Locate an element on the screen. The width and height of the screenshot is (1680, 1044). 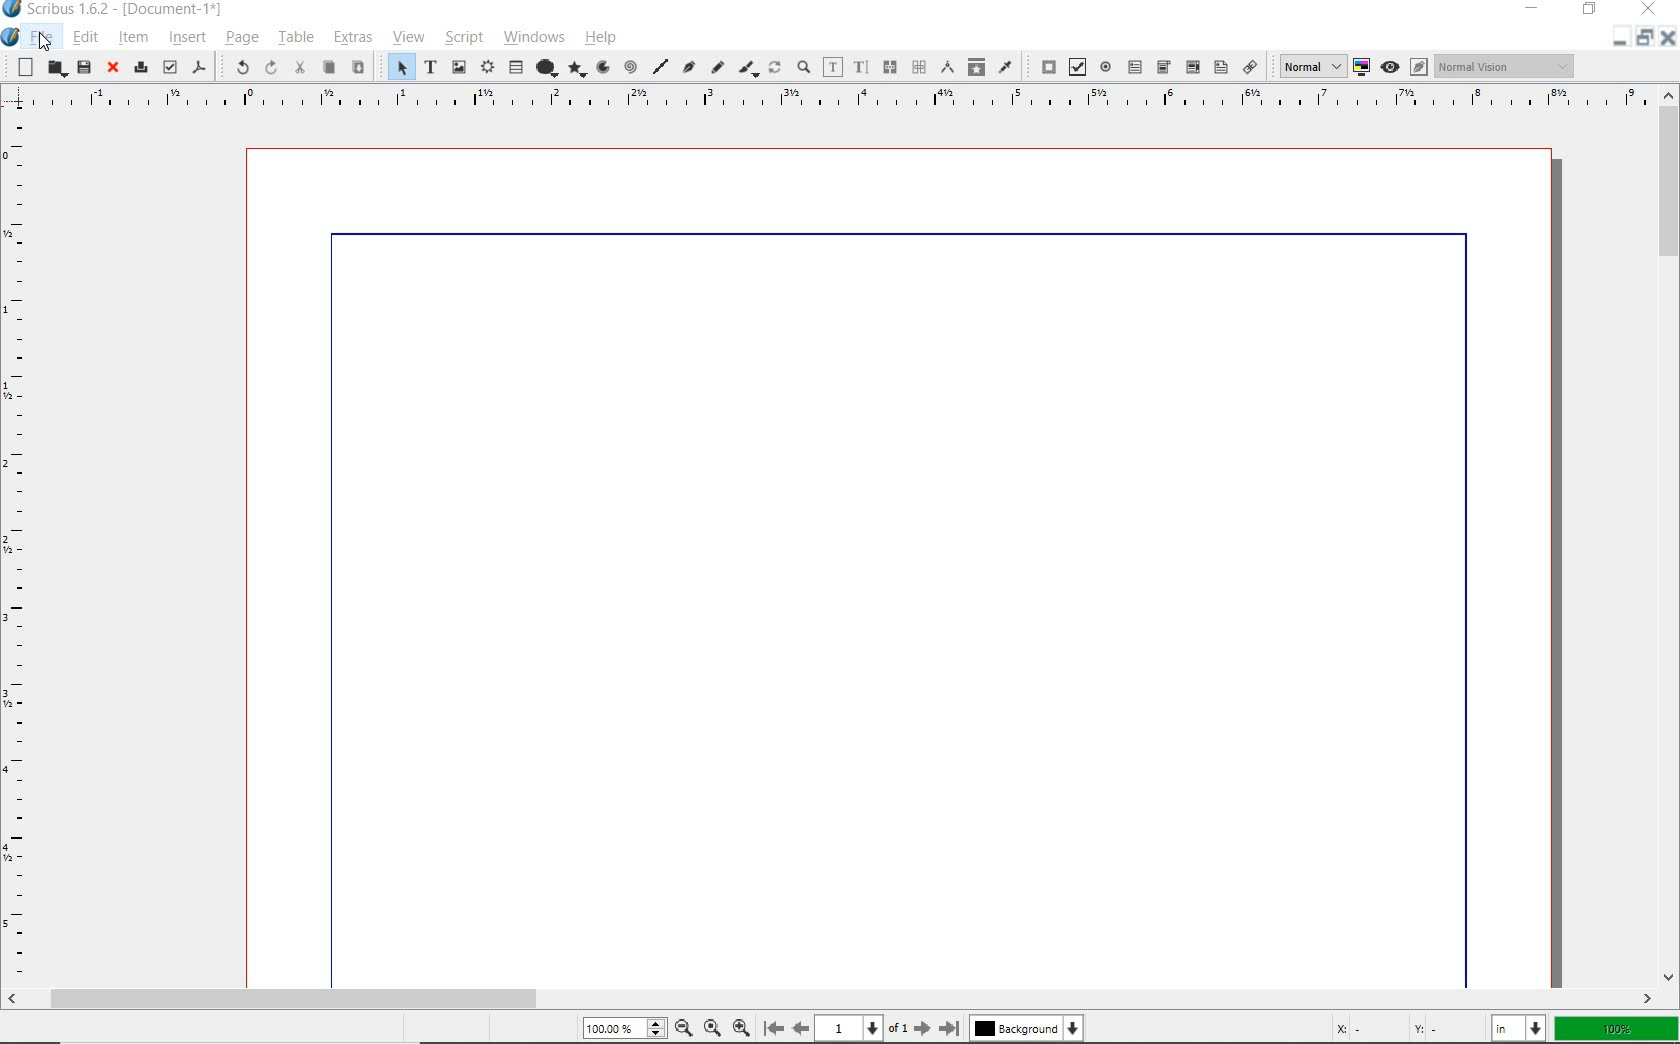
Minimize is located at coordinates (1644, 37).